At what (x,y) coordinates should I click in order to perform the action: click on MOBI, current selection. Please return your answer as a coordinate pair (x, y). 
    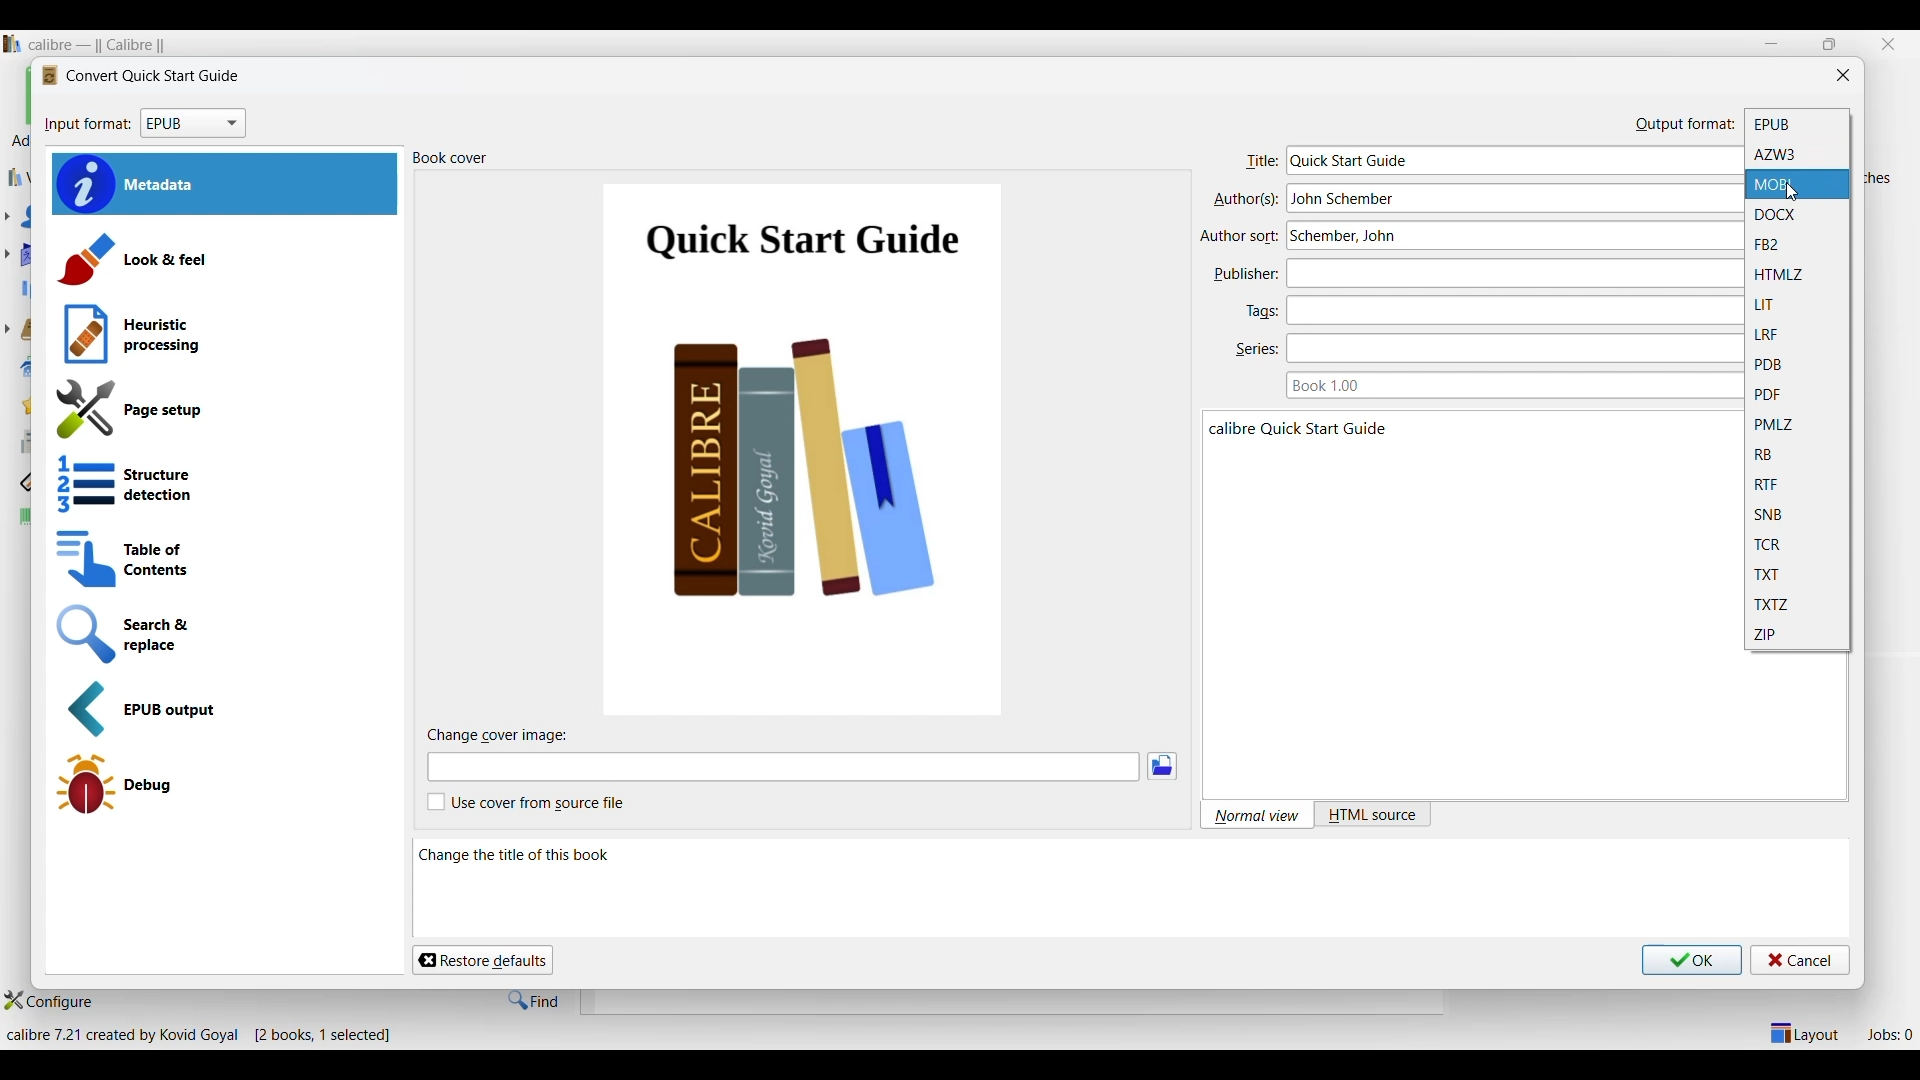
    Looking at the image, I should click on (1798, 184).